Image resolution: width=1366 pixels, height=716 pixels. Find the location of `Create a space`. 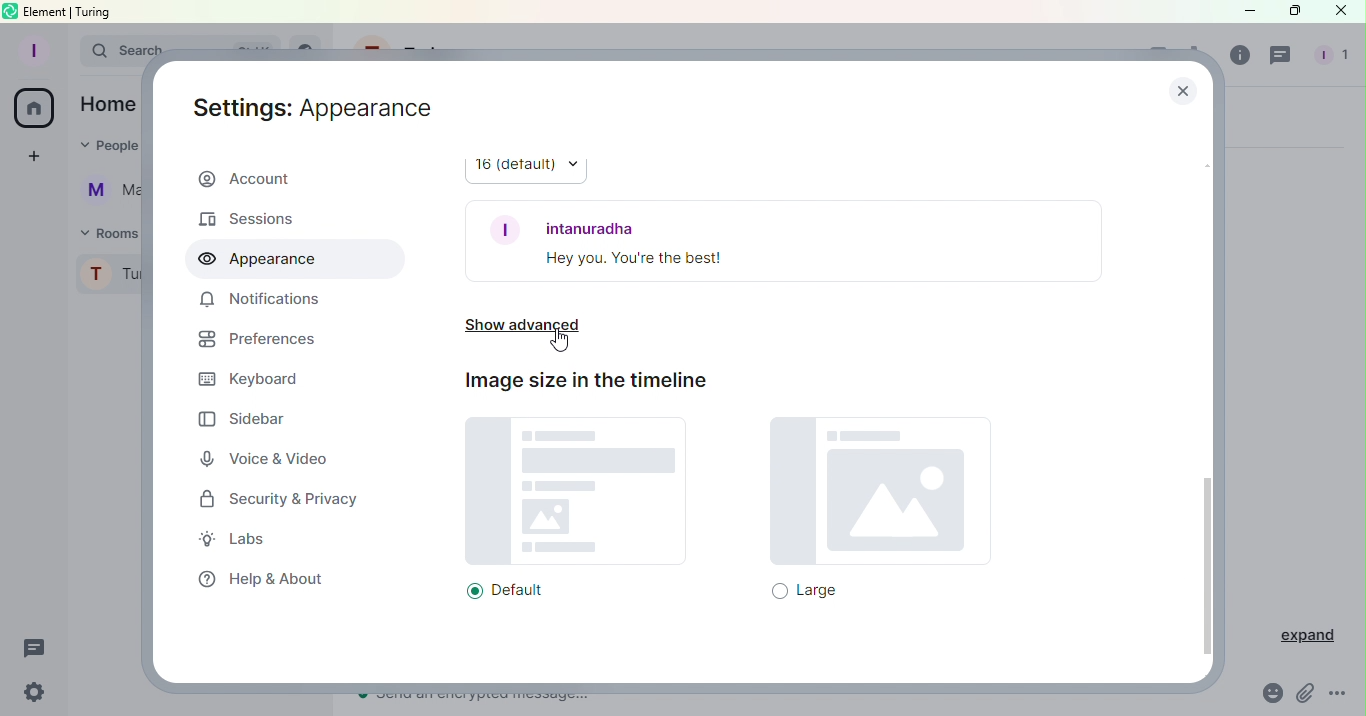

Create a space is located at coordinates (34, 156).